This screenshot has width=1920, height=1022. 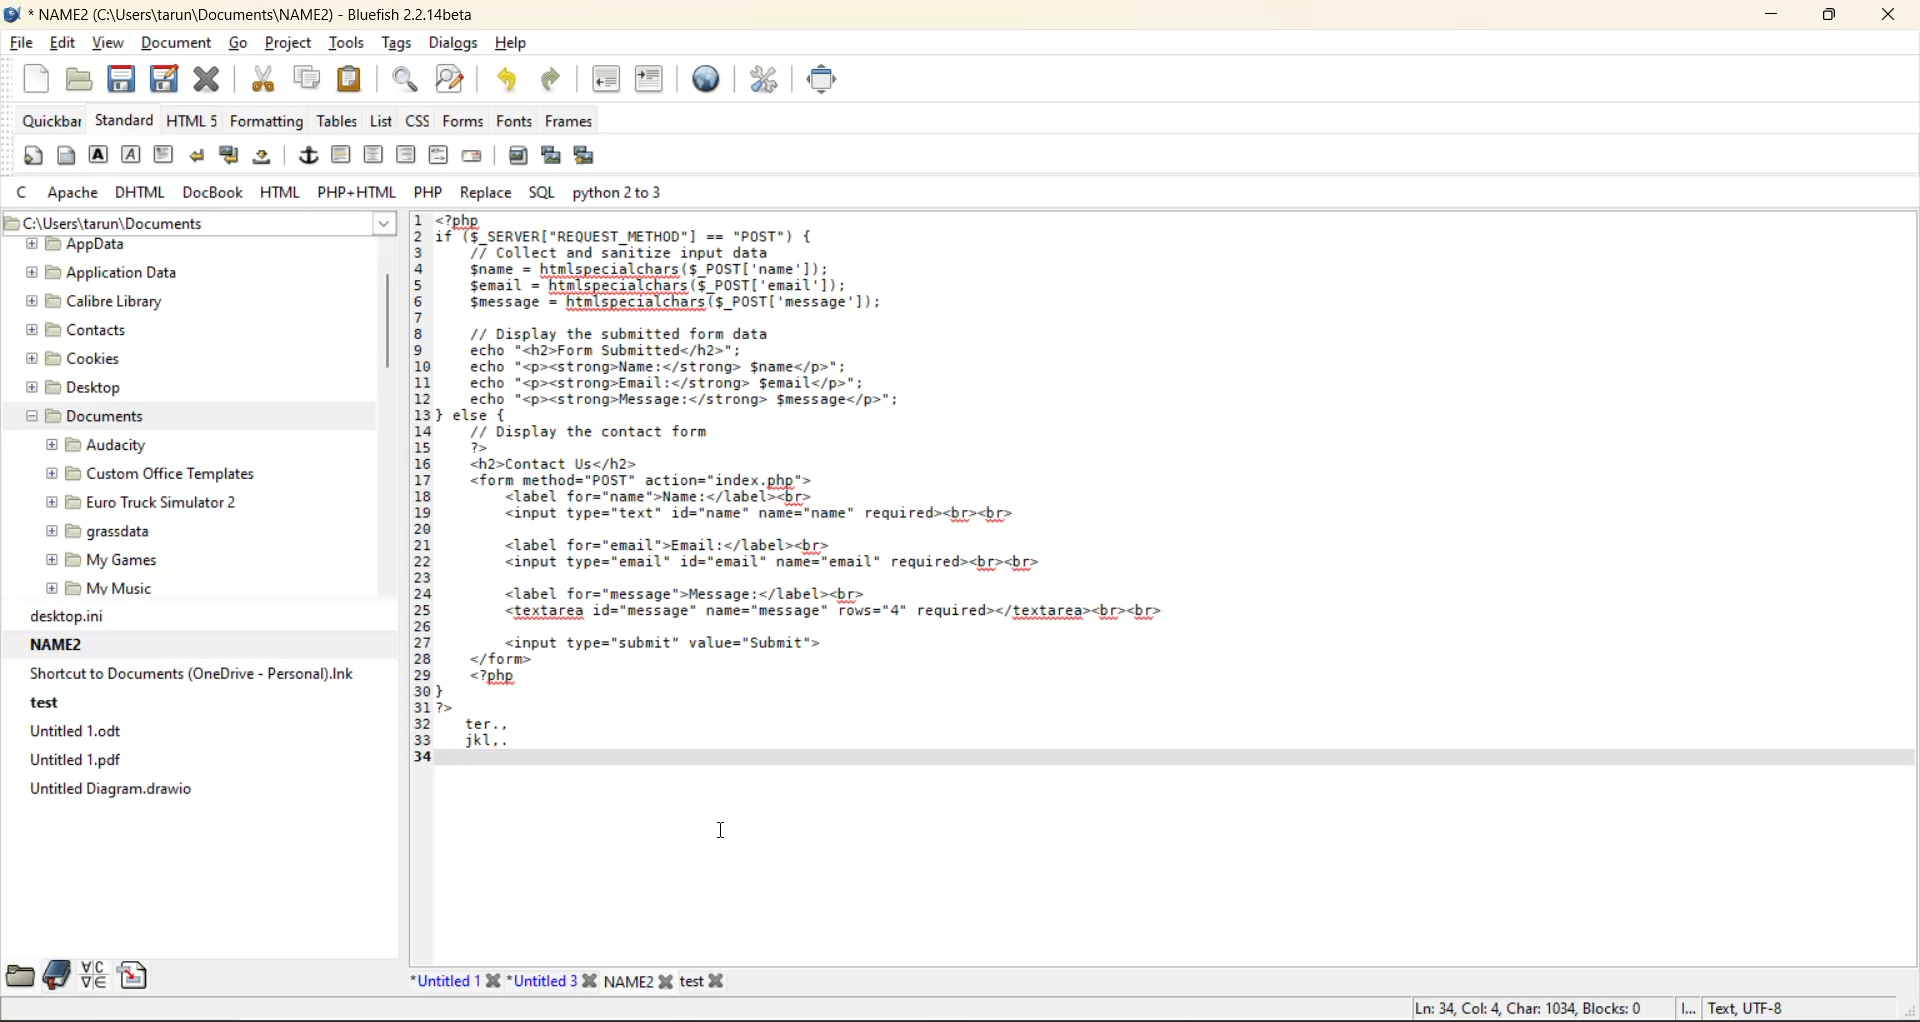 What do you see at coordinates (465, 121) in the screenshot?
I see `forms` at bounding box center [465, 121].